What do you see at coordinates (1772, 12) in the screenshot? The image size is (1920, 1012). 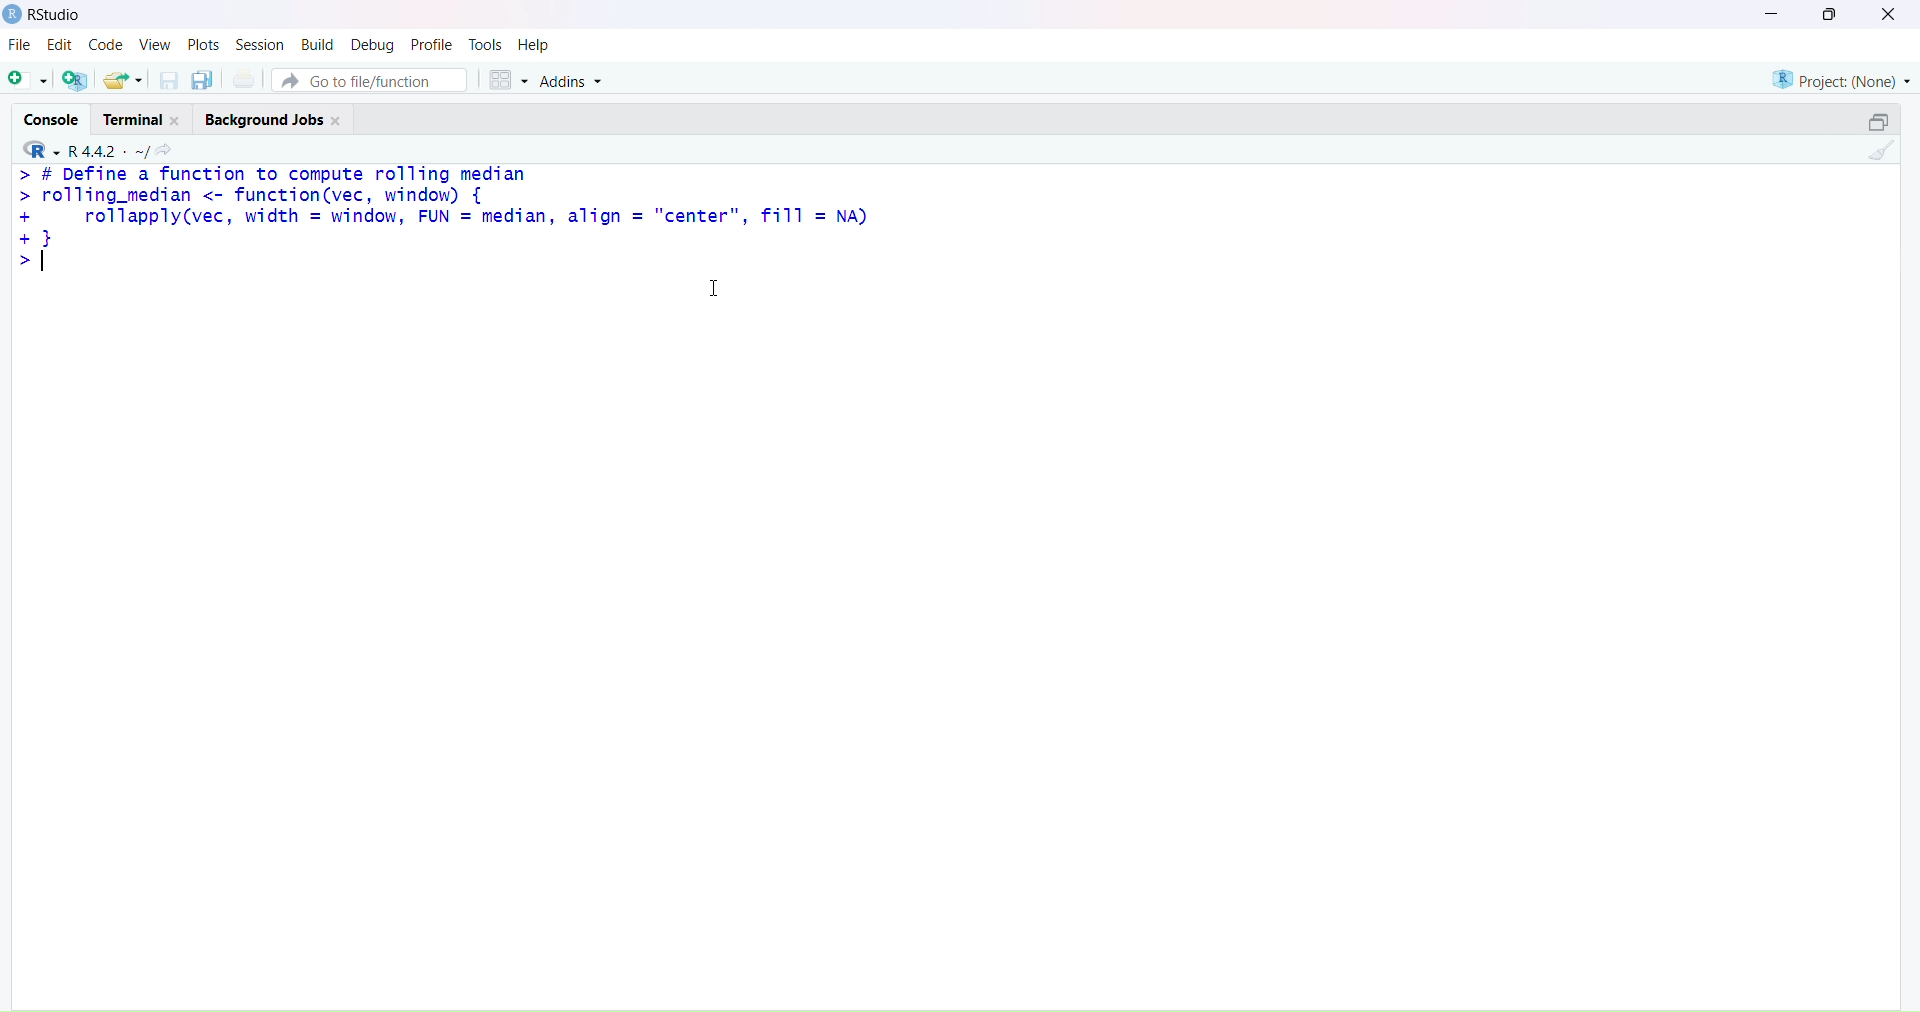 I see `minimise` at bounding box center [1772, 12].